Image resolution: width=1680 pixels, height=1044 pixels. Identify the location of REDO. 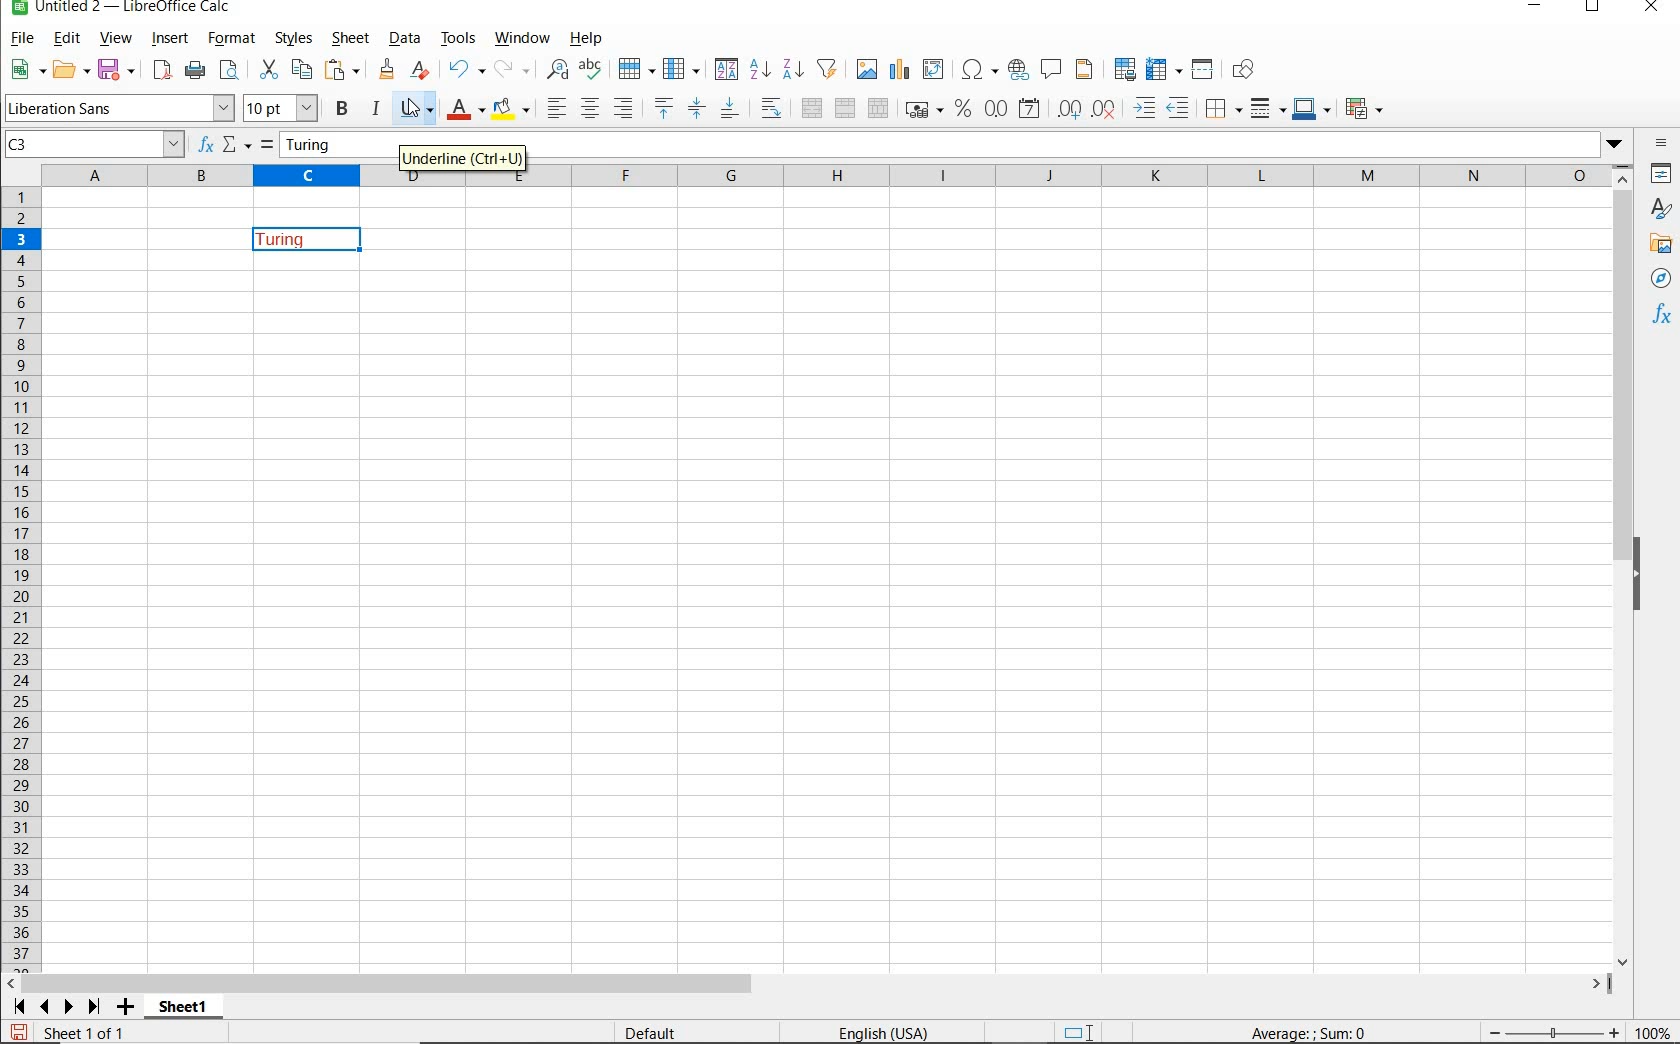
(466, 72).